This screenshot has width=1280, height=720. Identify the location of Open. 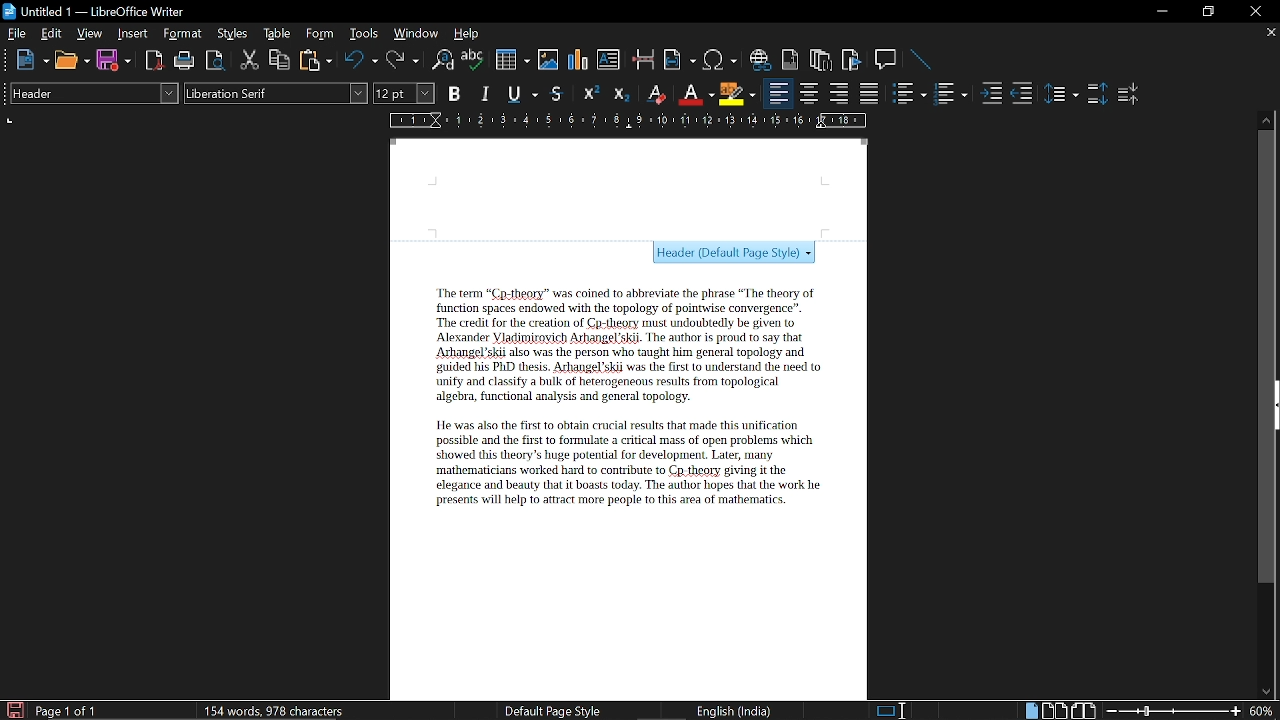
(72, 61).